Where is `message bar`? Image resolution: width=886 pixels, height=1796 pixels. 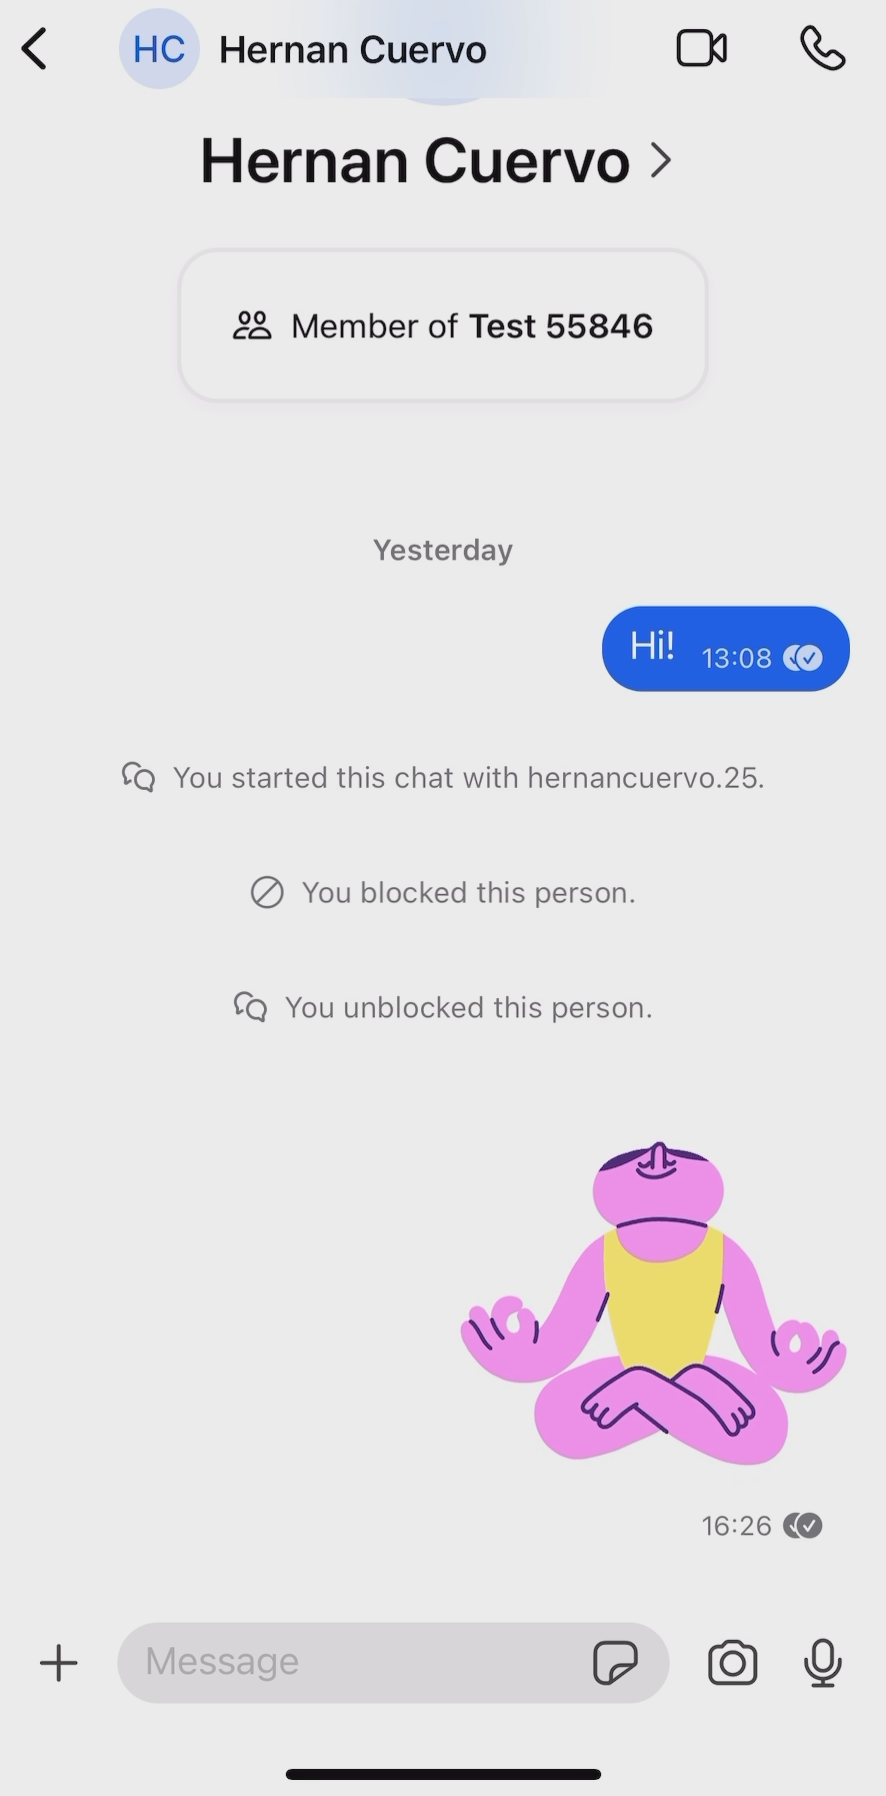 message bar is located at coordinates (354, 1661).